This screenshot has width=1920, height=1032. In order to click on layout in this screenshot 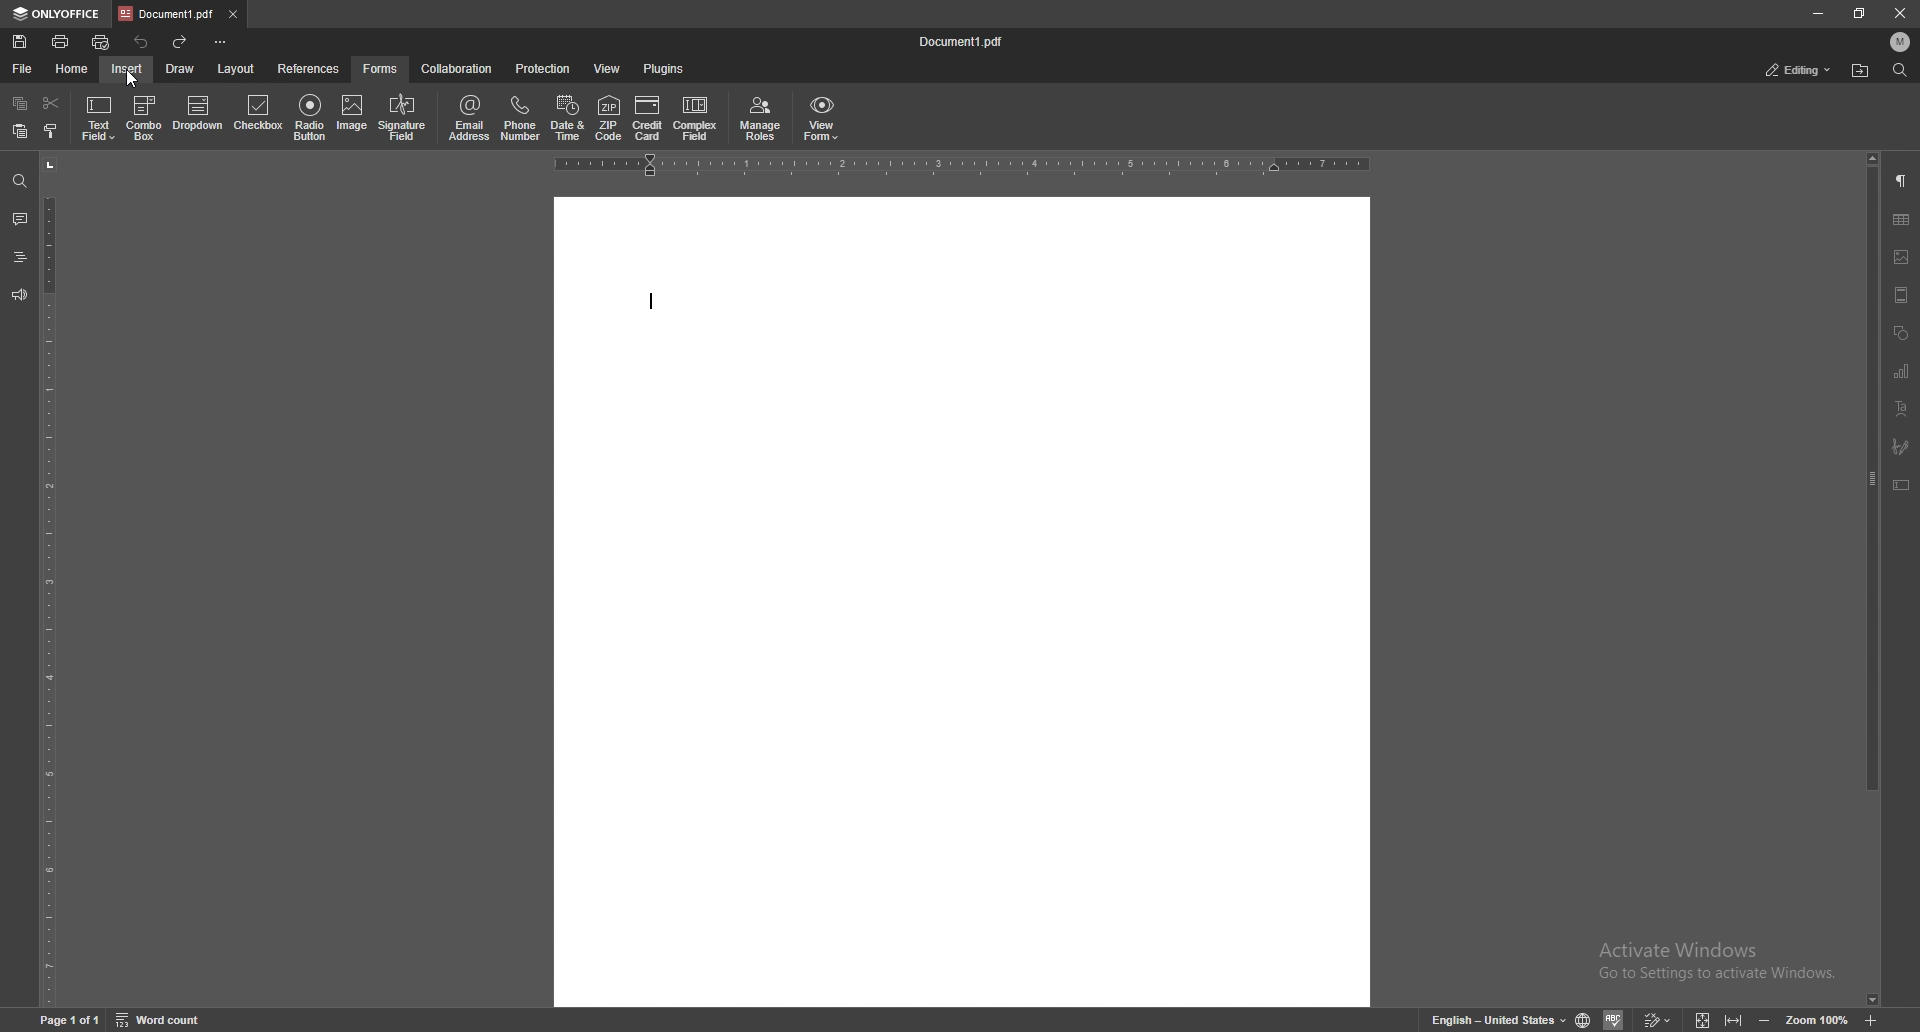, I will do `click(237, 70)`.